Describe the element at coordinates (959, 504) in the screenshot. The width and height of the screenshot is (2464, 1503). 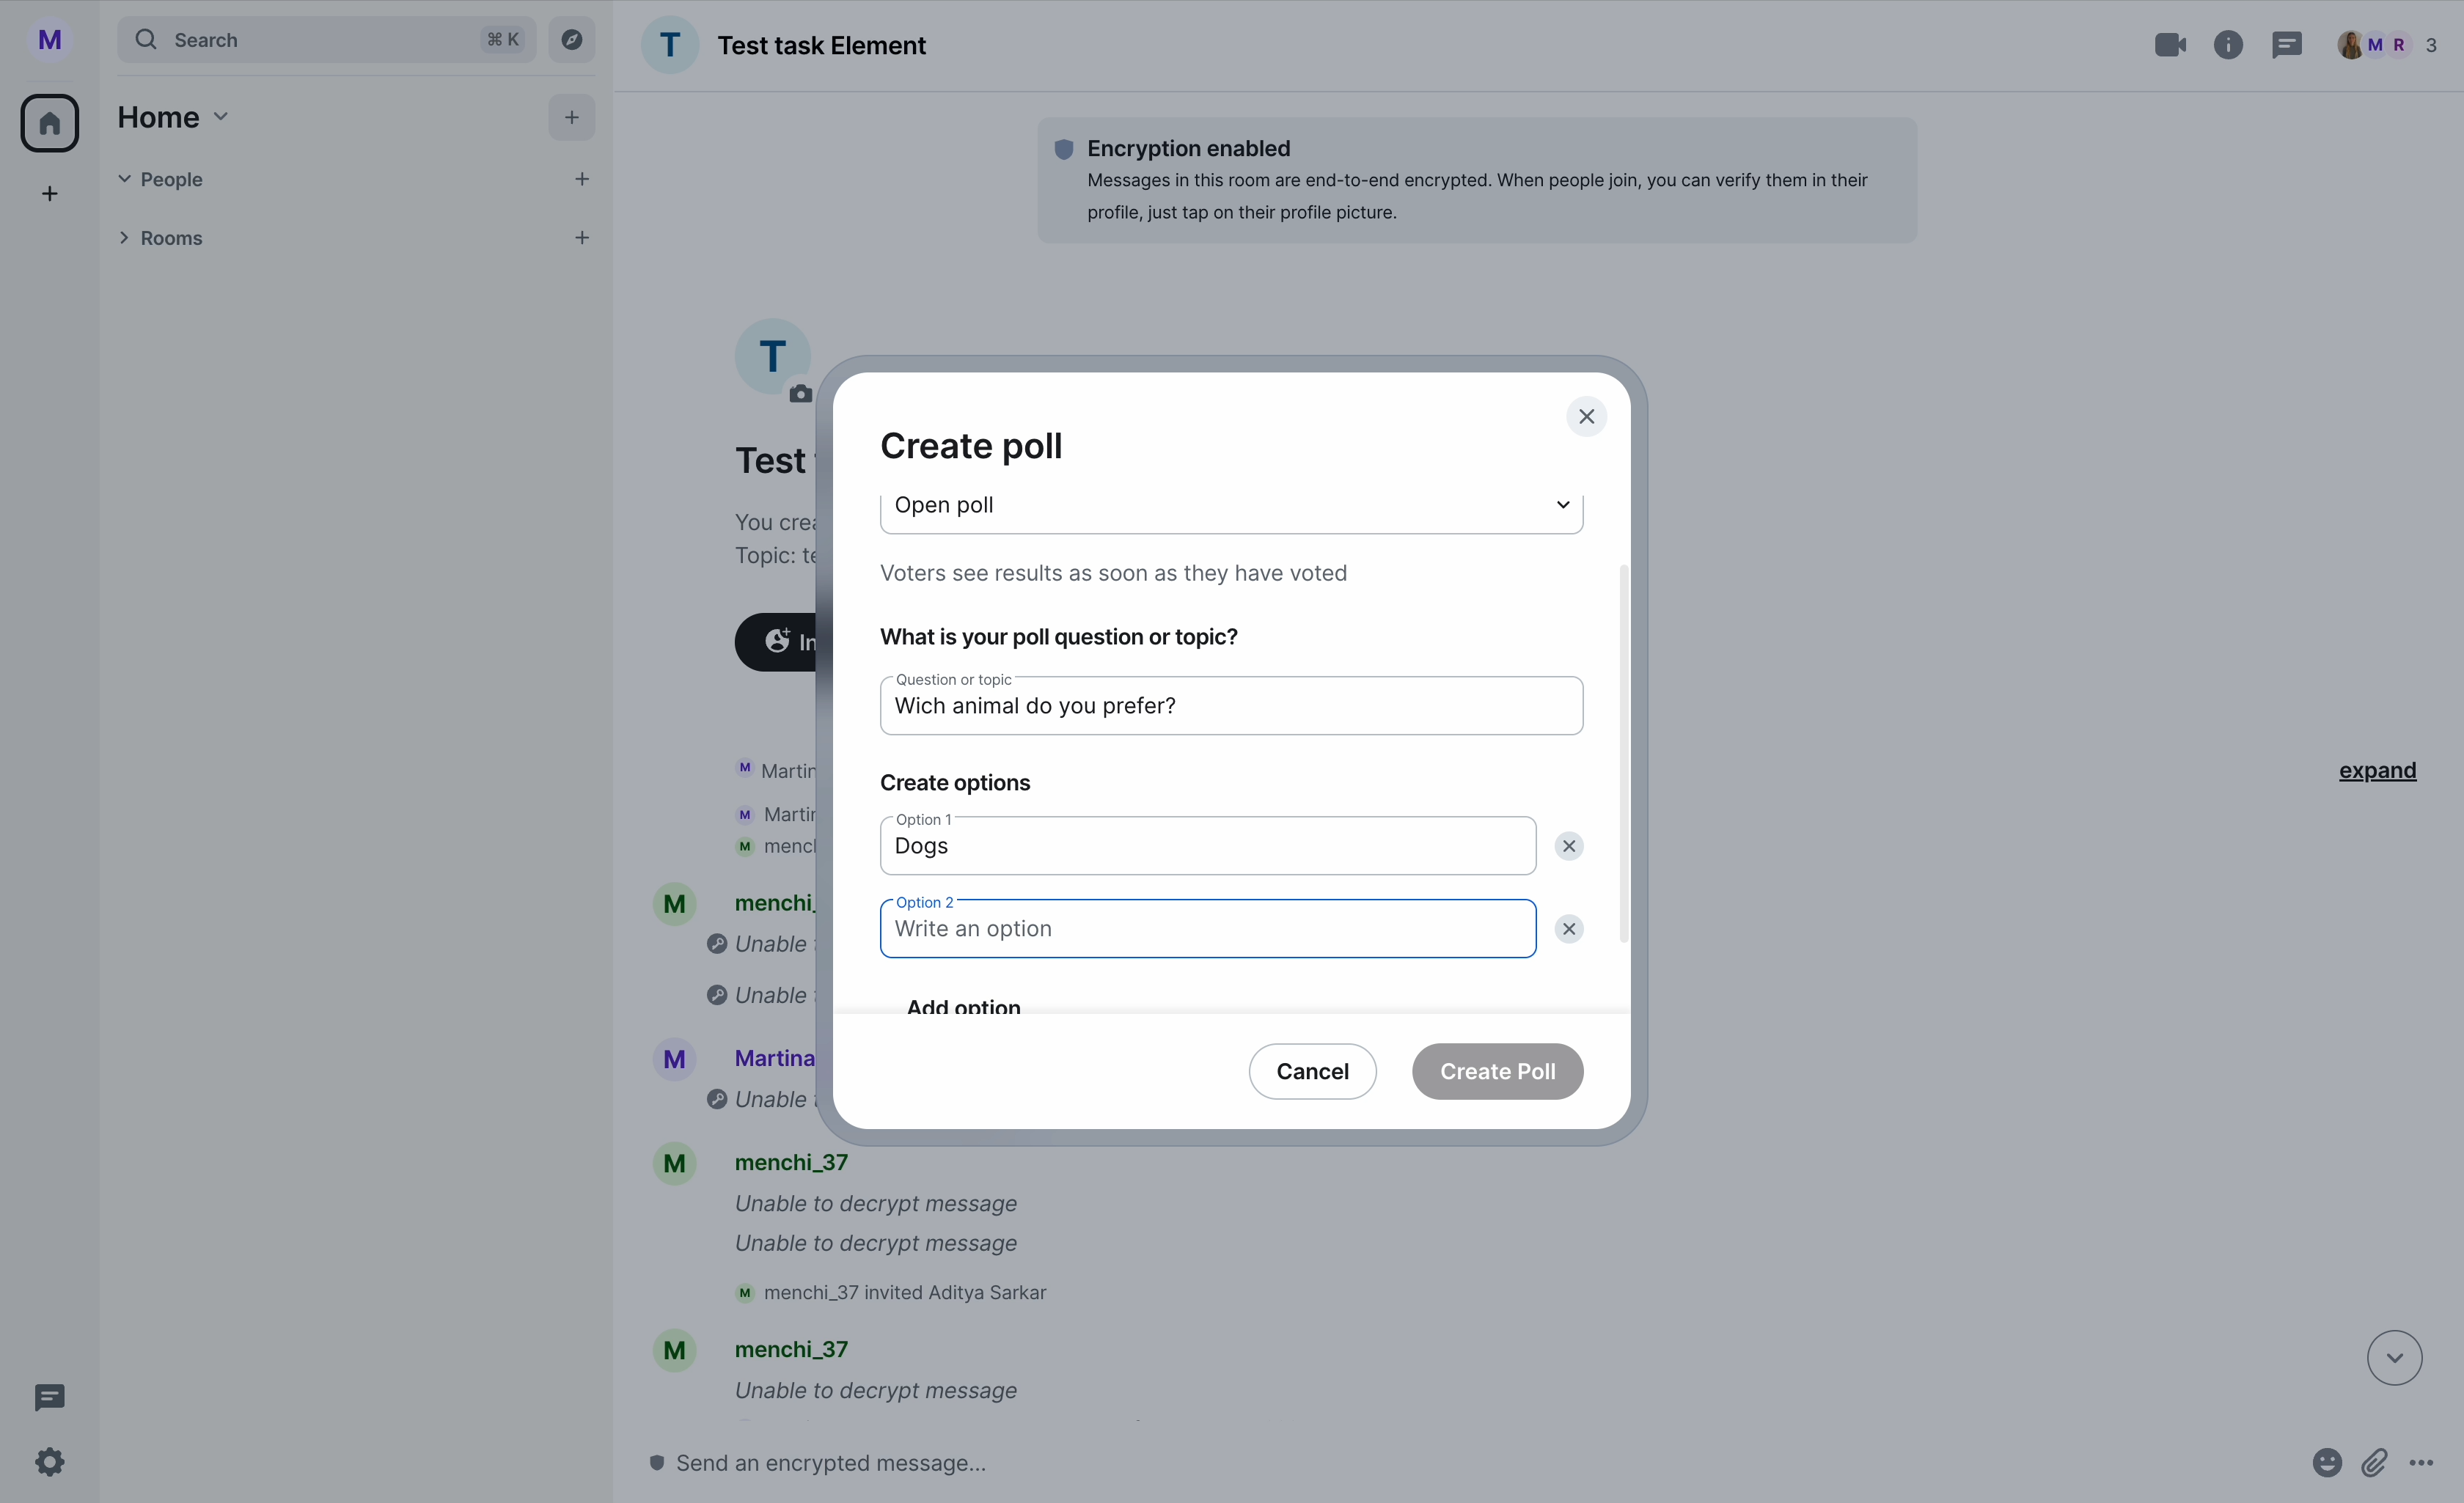
I see `poll type` at that location.